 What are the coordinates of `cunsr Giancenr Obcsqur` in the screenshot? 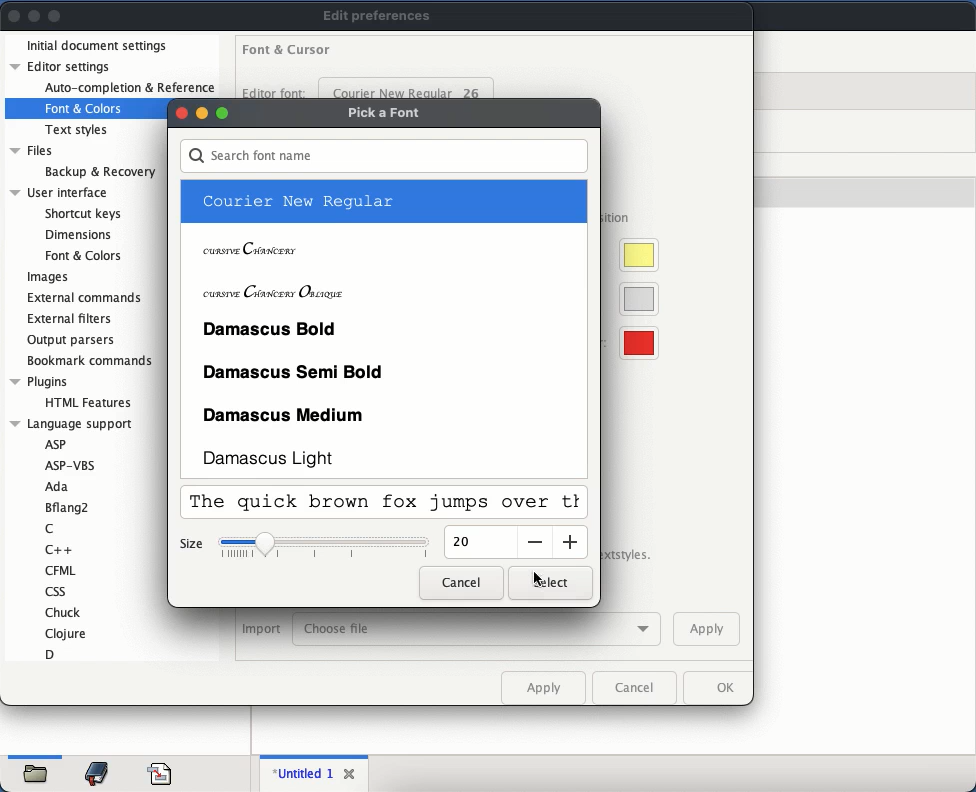 It's located at (274, 291).